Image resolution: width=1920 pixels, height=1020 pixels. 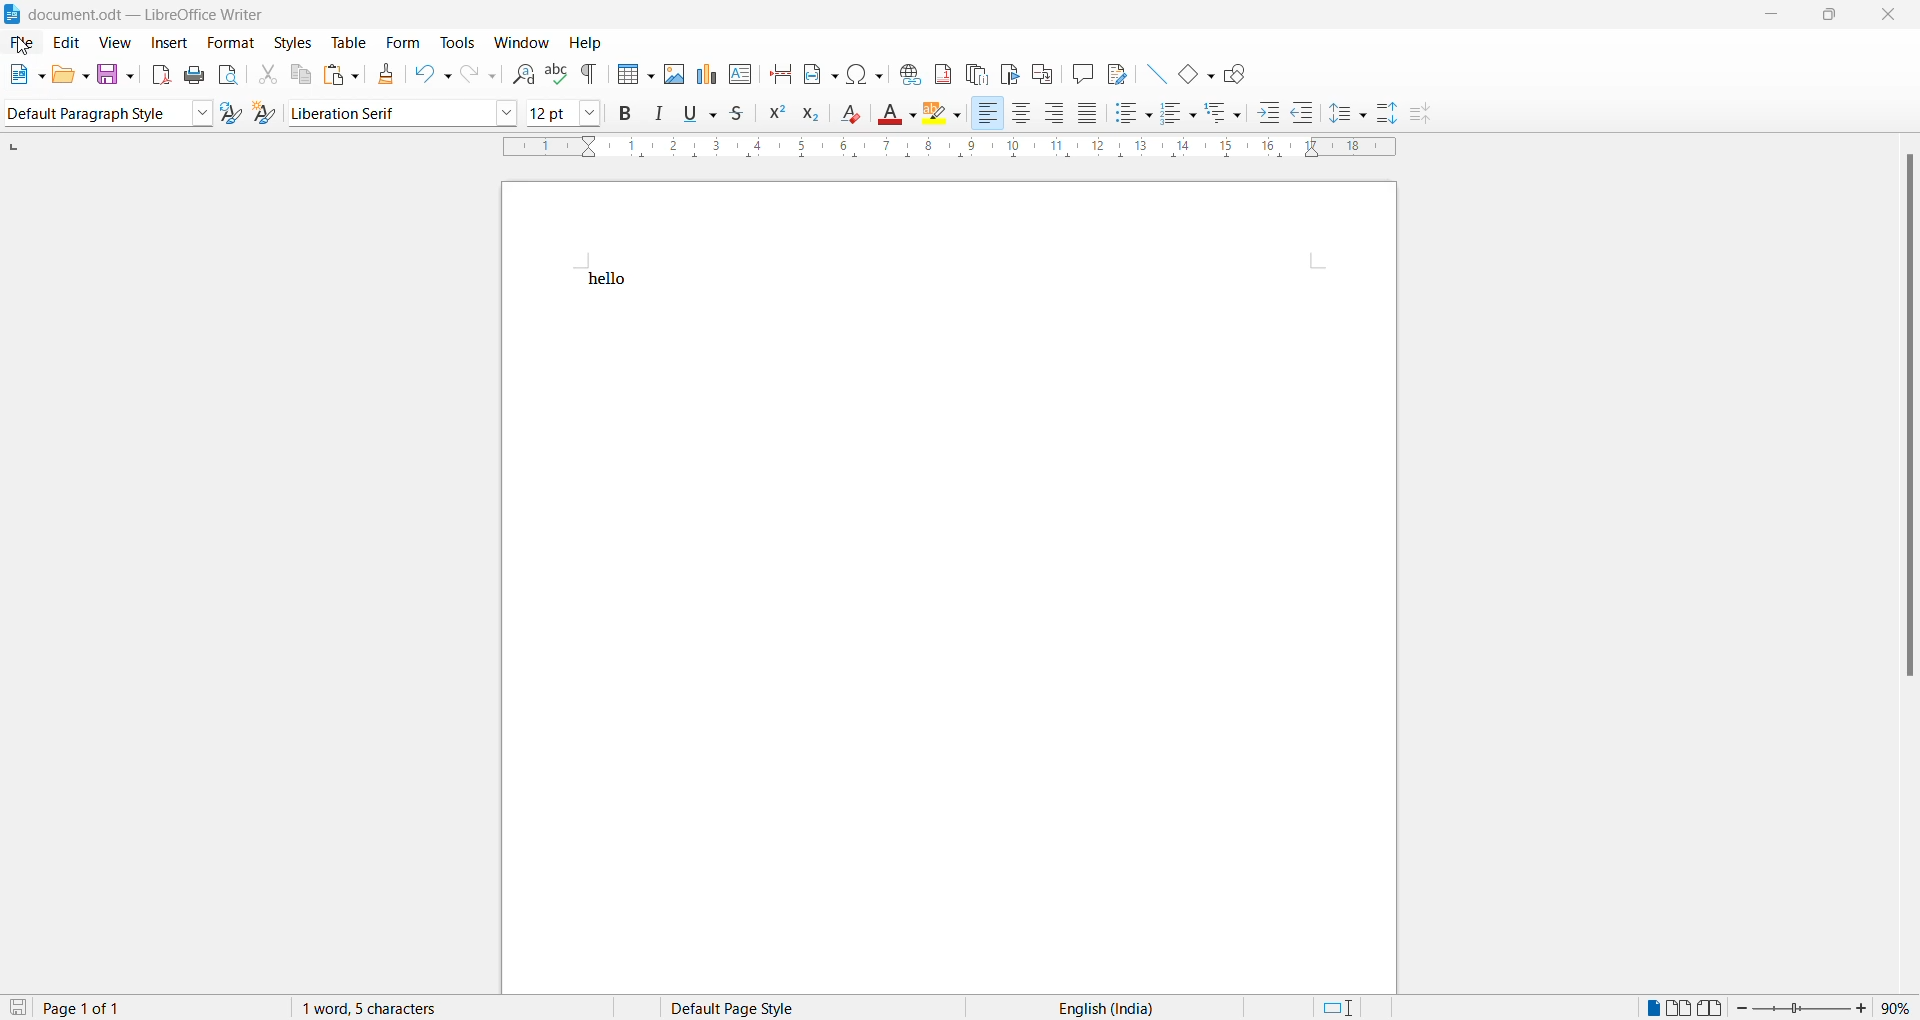 What do you see at coordinates (169, 43) in the screenshot?
I see `Insert` at bounding box center [169, 43].